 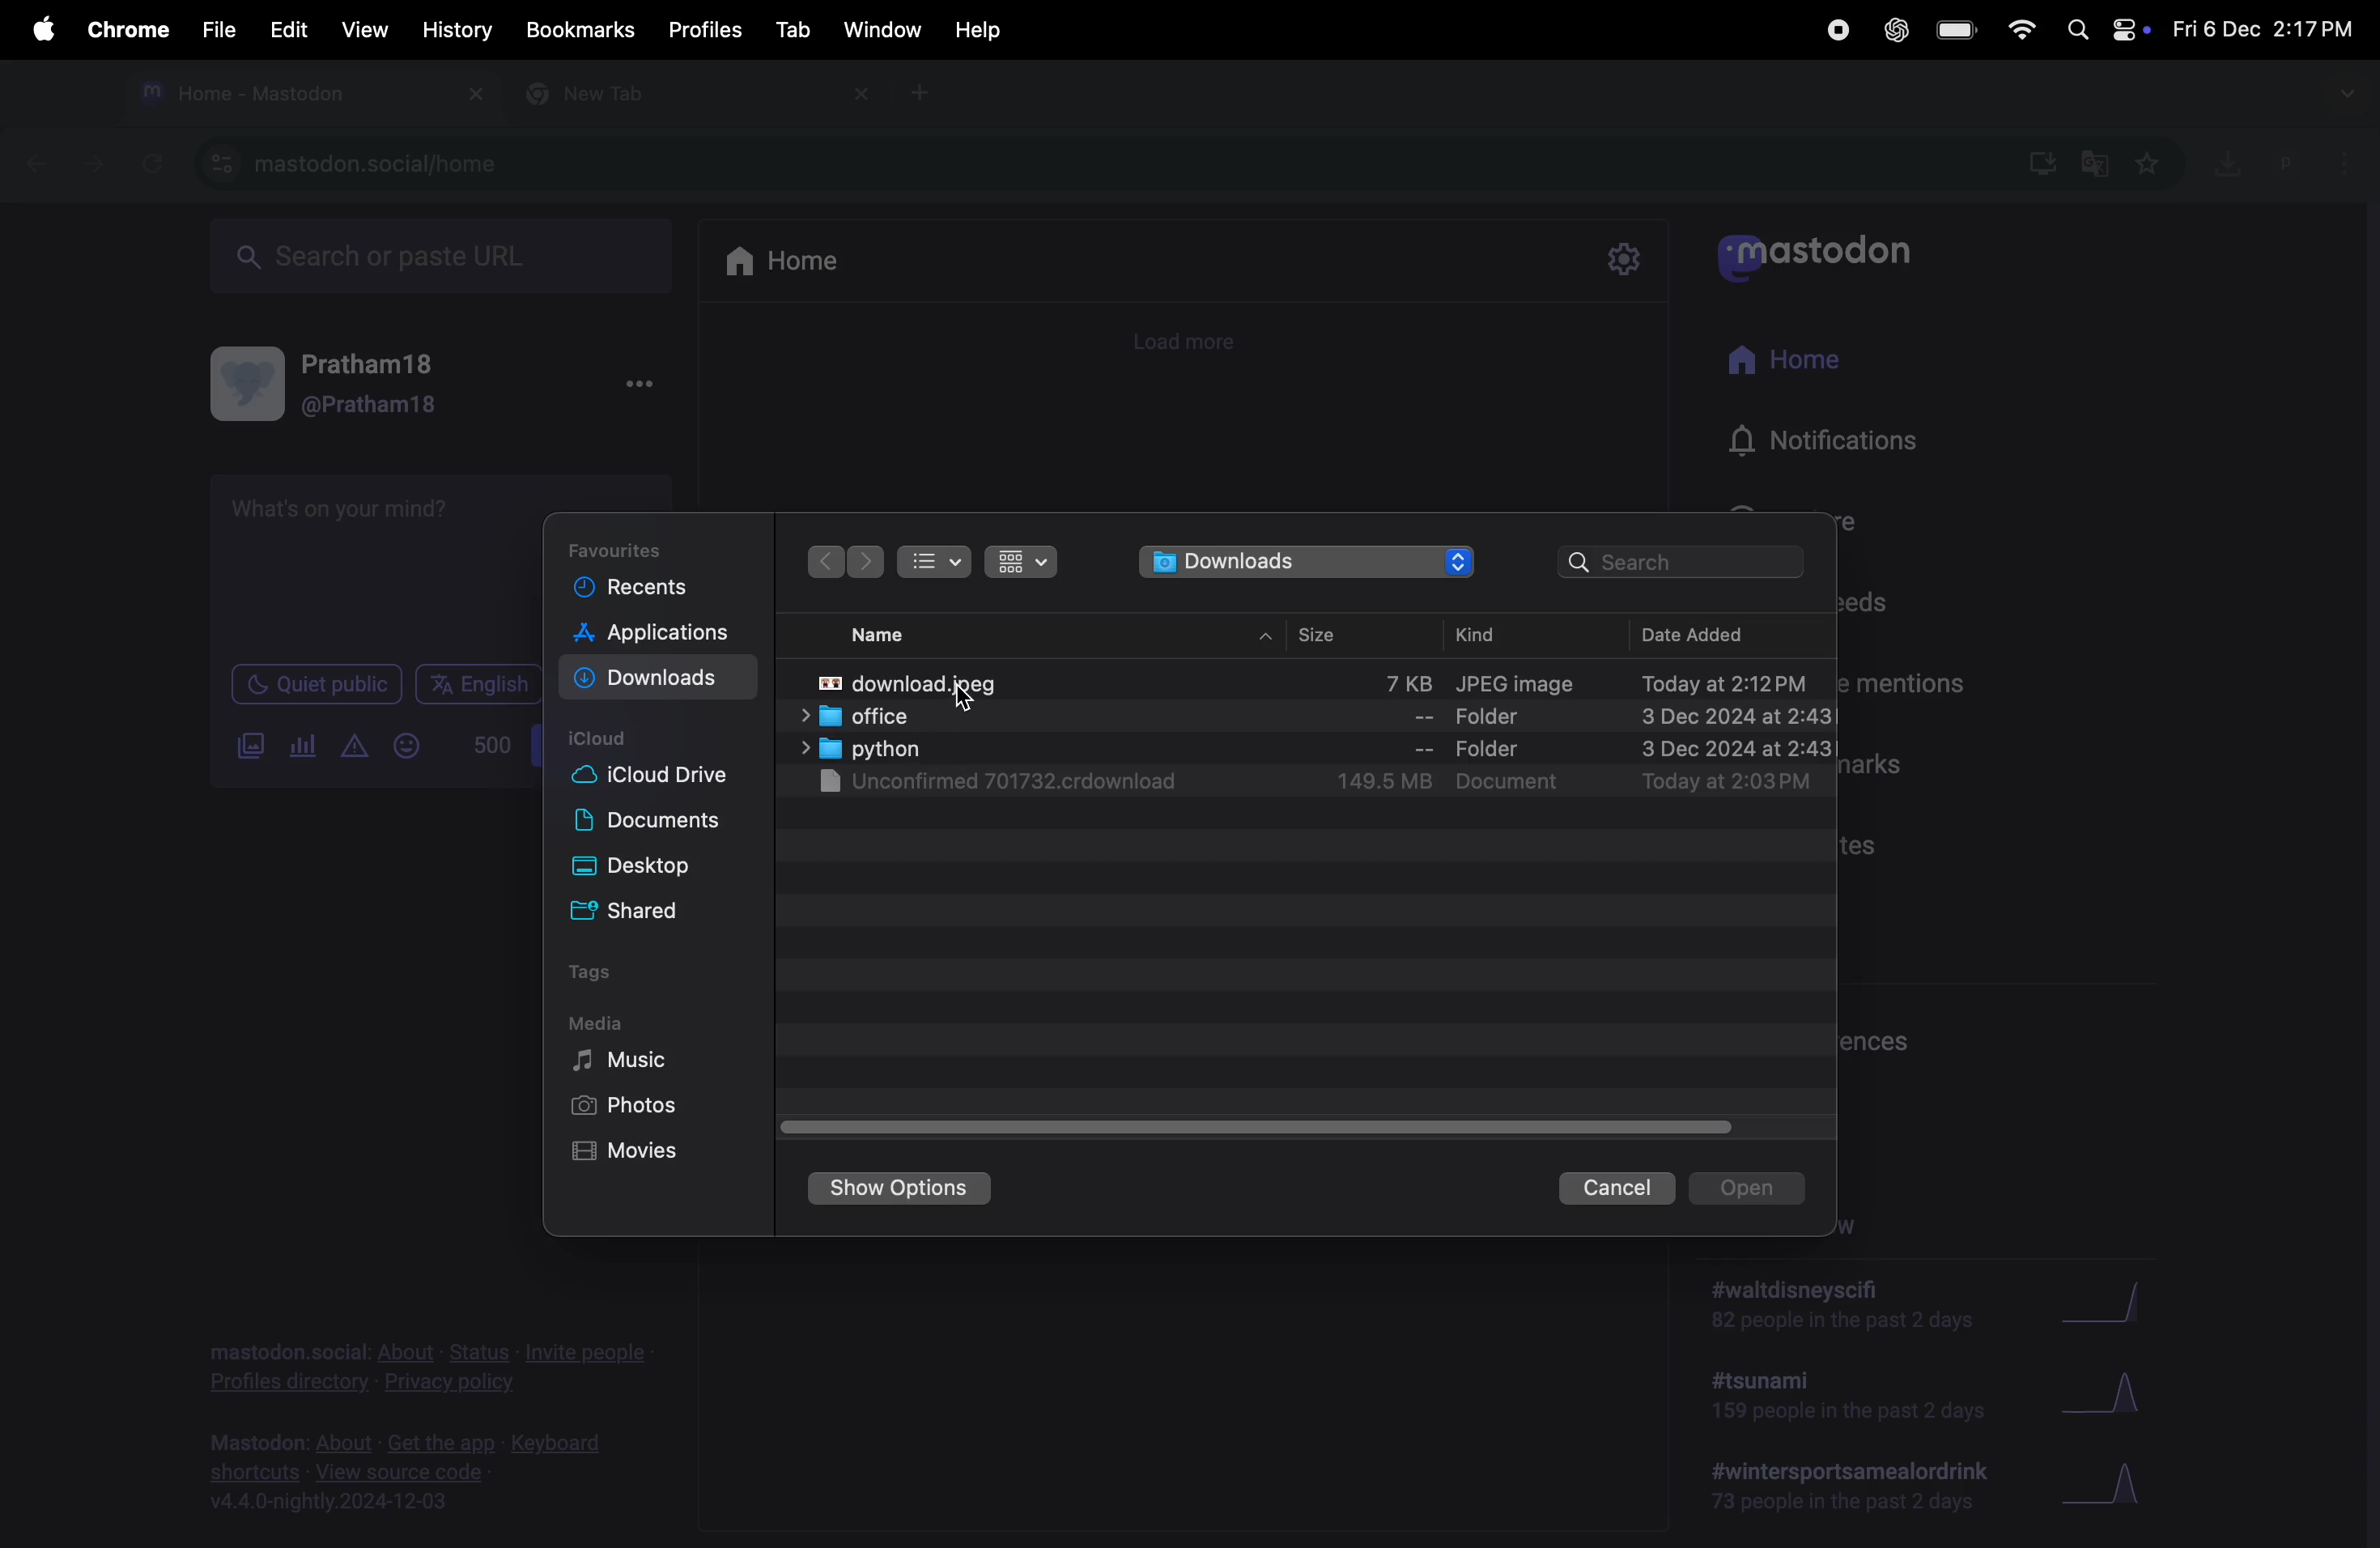 I want to click on history, so click(x=454, y=29).